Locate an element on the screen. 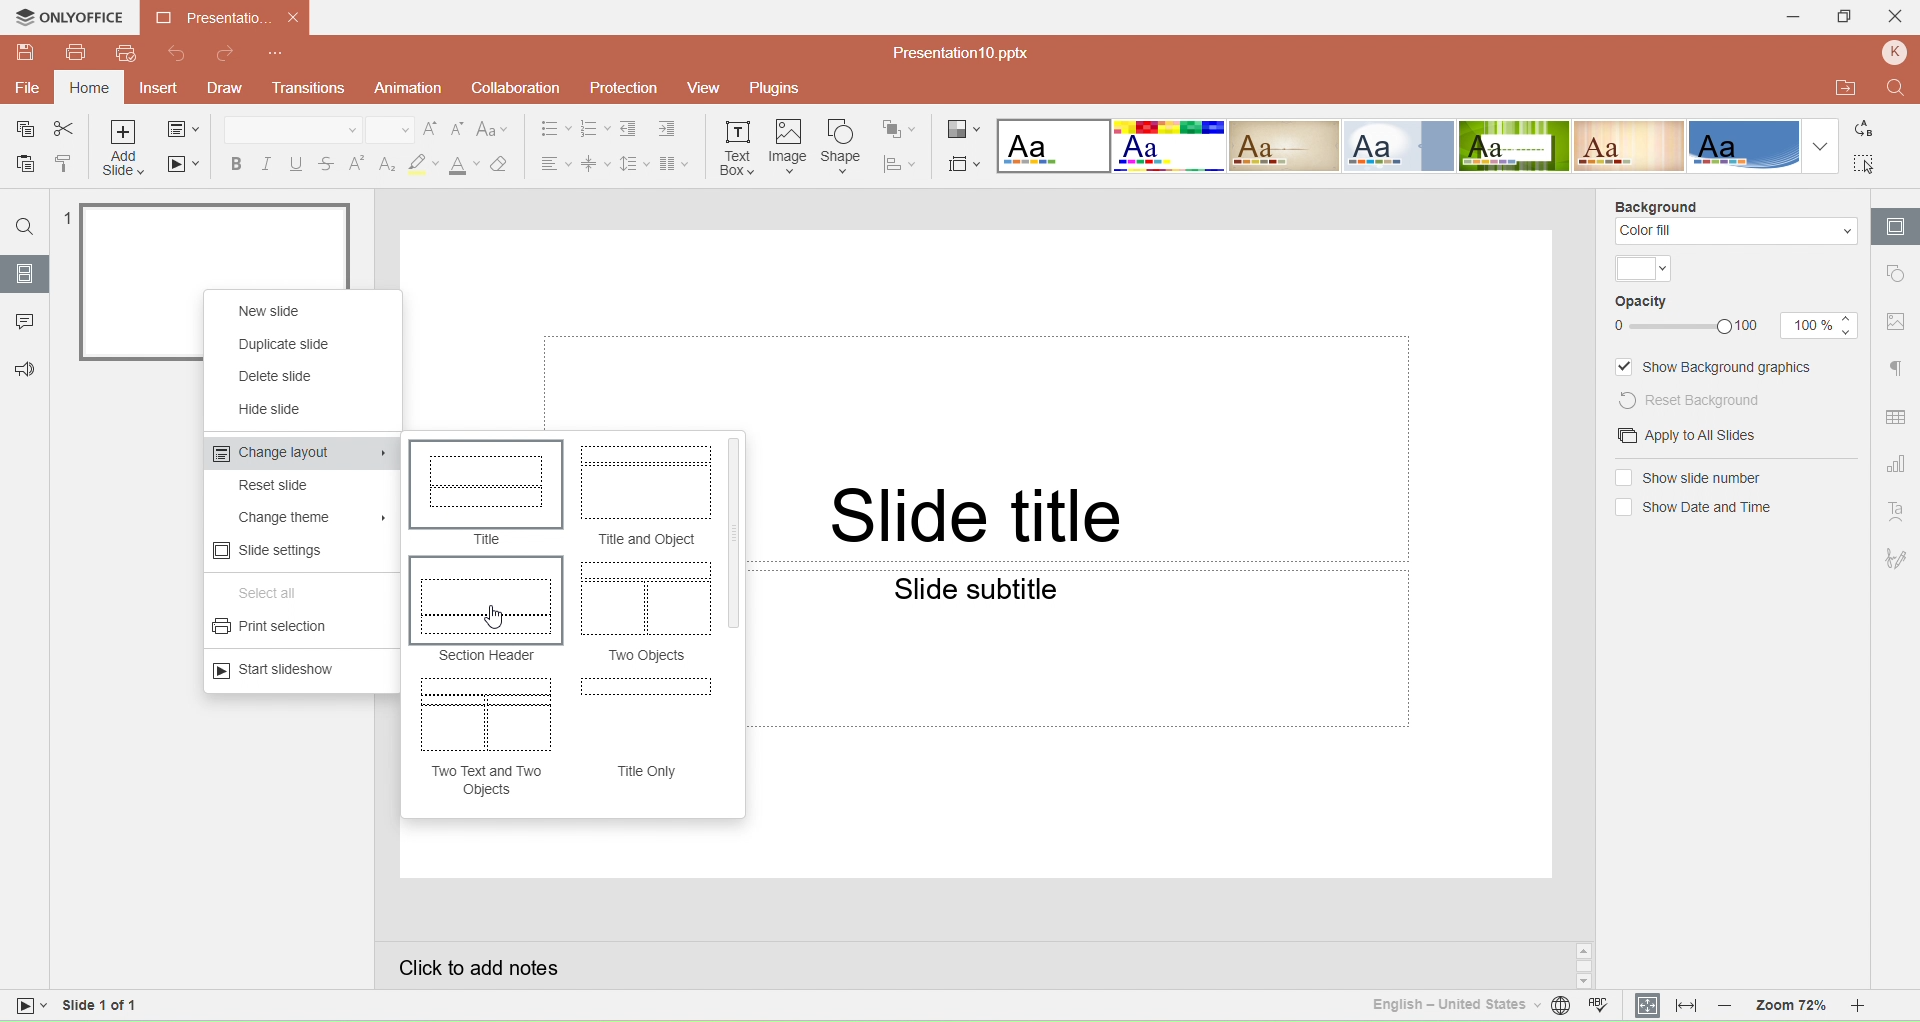 The width and height of the screenshot is (1920, 1022). Arrange shape is located at coordinates (901, 127).